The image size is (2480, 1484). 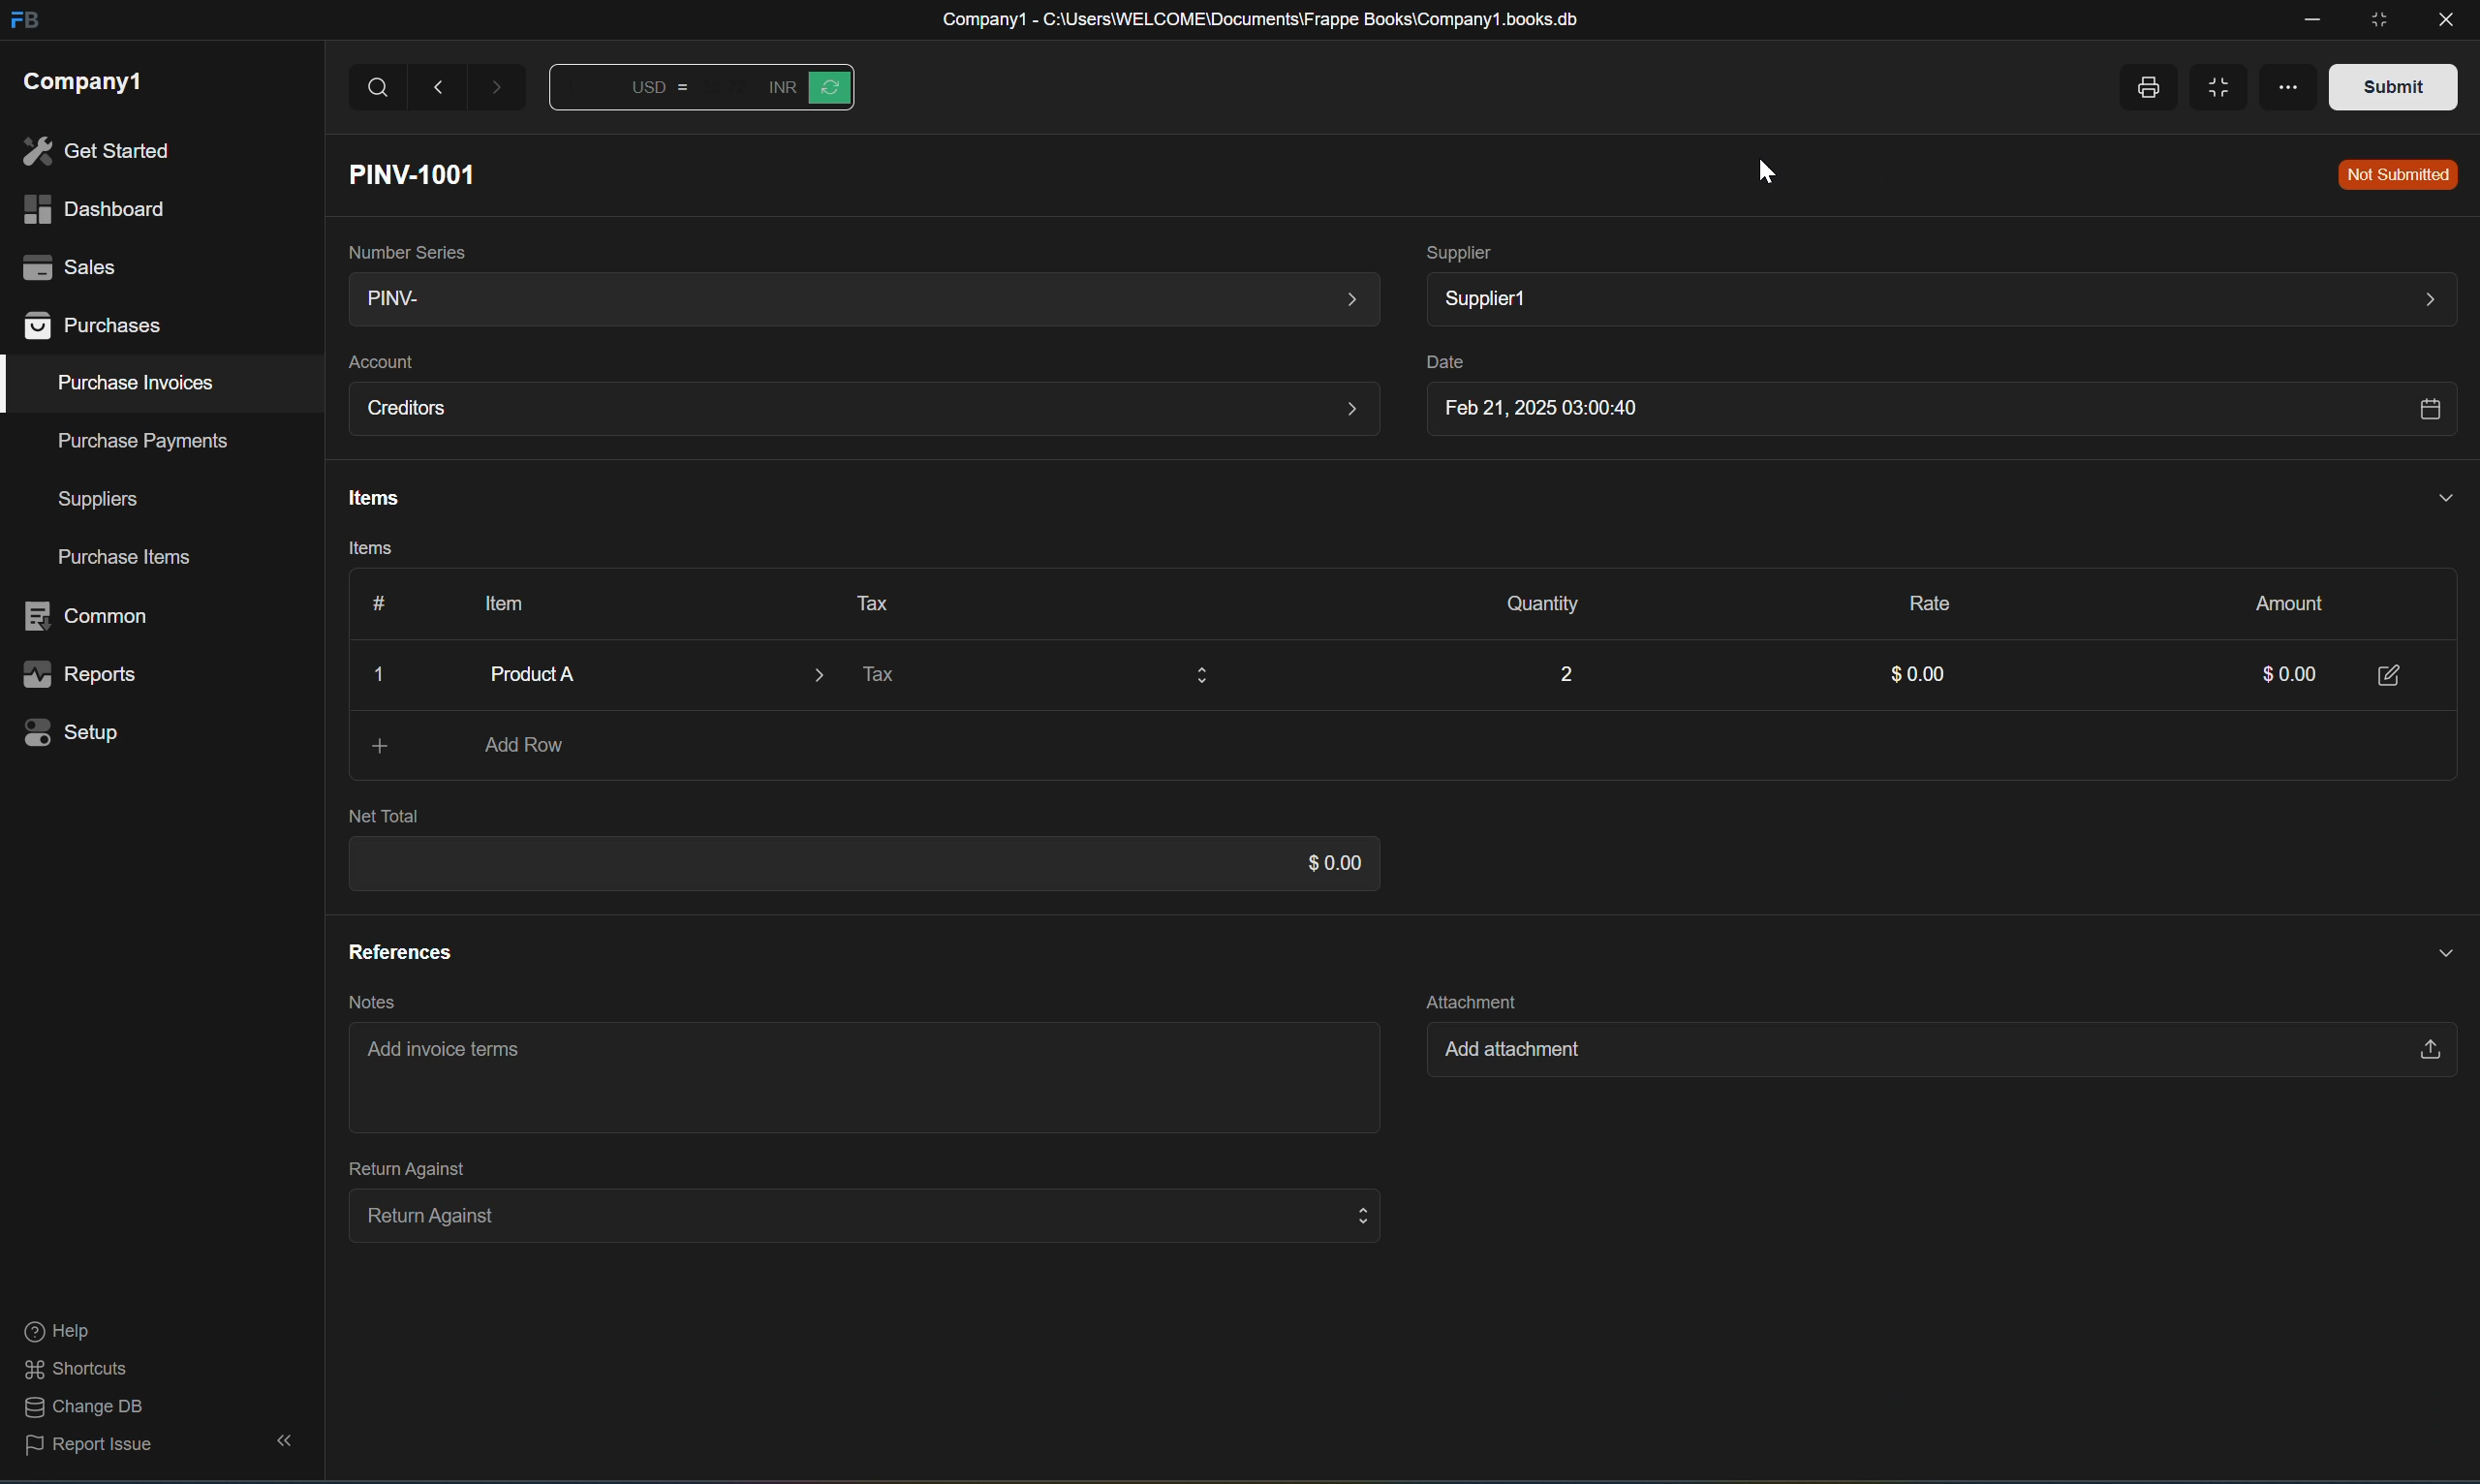 I want to click on get started, so click(x=96, y=151).